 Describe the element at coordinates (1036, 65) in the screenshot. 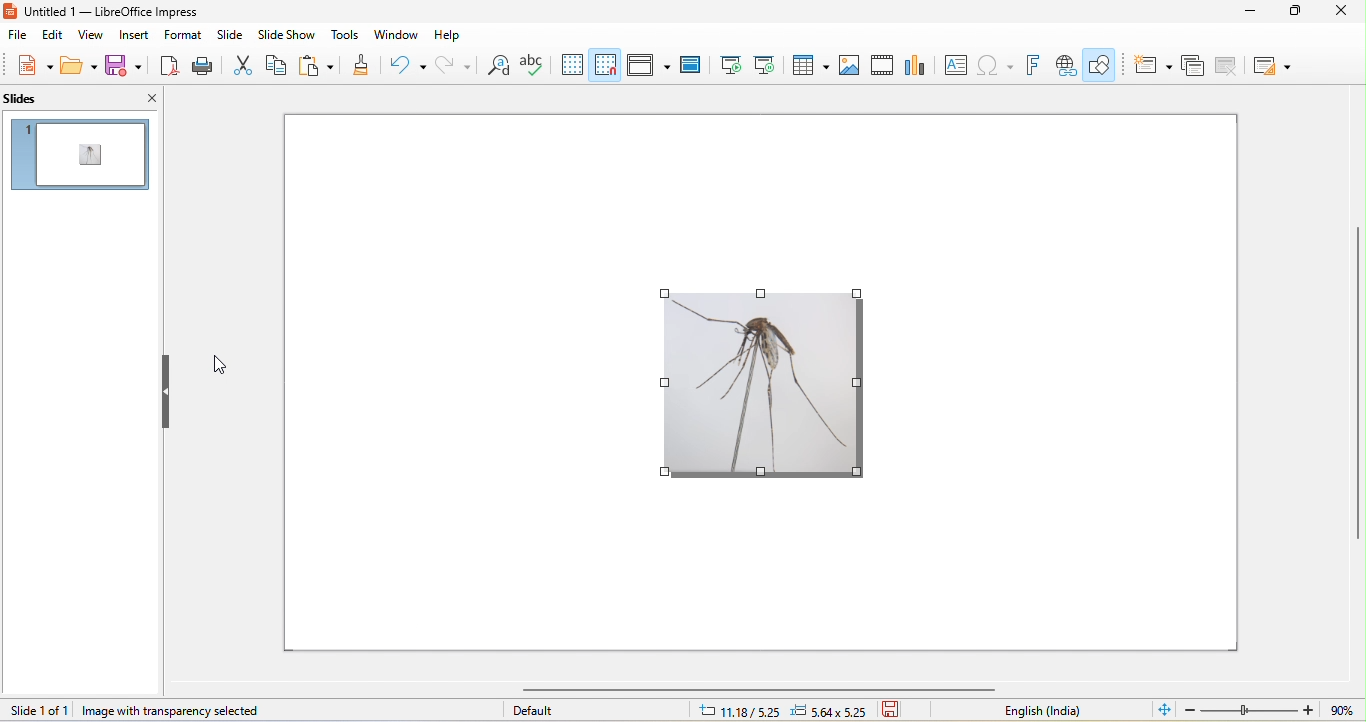

I see `fontwork text` at that location.